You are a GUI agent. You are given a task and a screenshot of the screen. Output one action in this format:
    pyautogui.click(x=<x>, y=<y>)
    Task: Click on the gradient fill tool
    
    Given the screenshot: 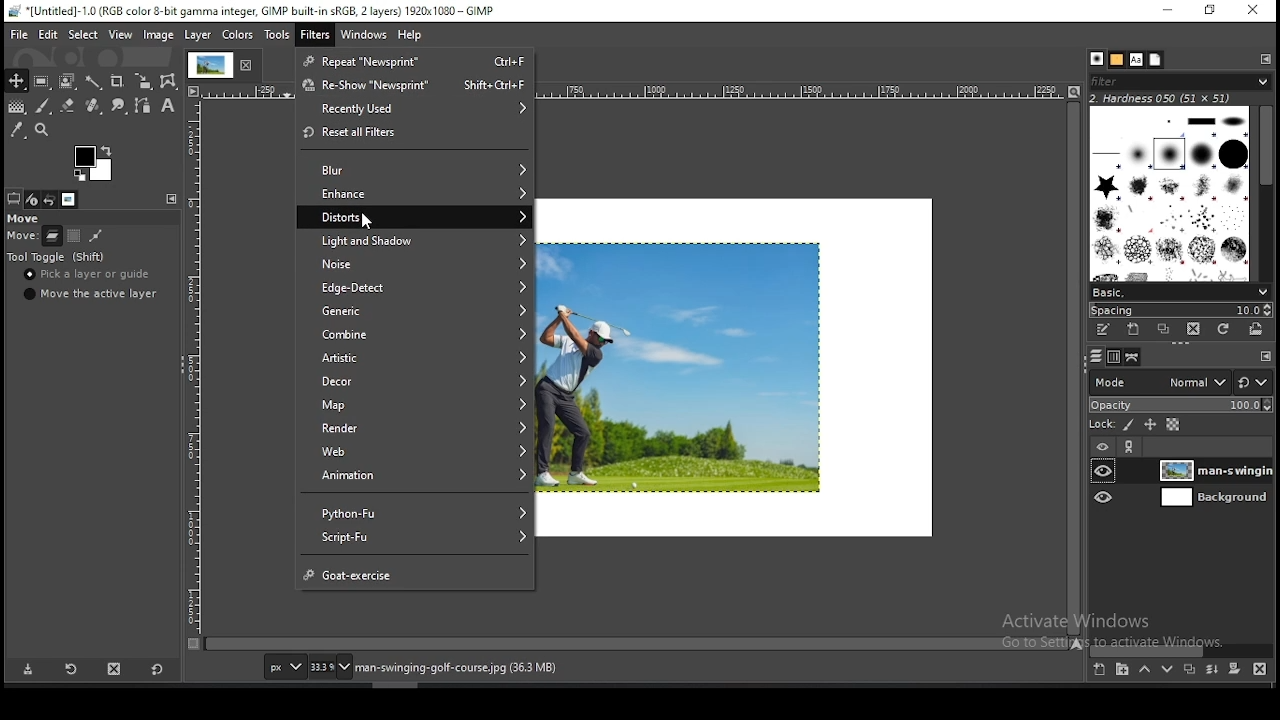 What is the action you would take?
    pyautogui.click(x=18, y=107)
    